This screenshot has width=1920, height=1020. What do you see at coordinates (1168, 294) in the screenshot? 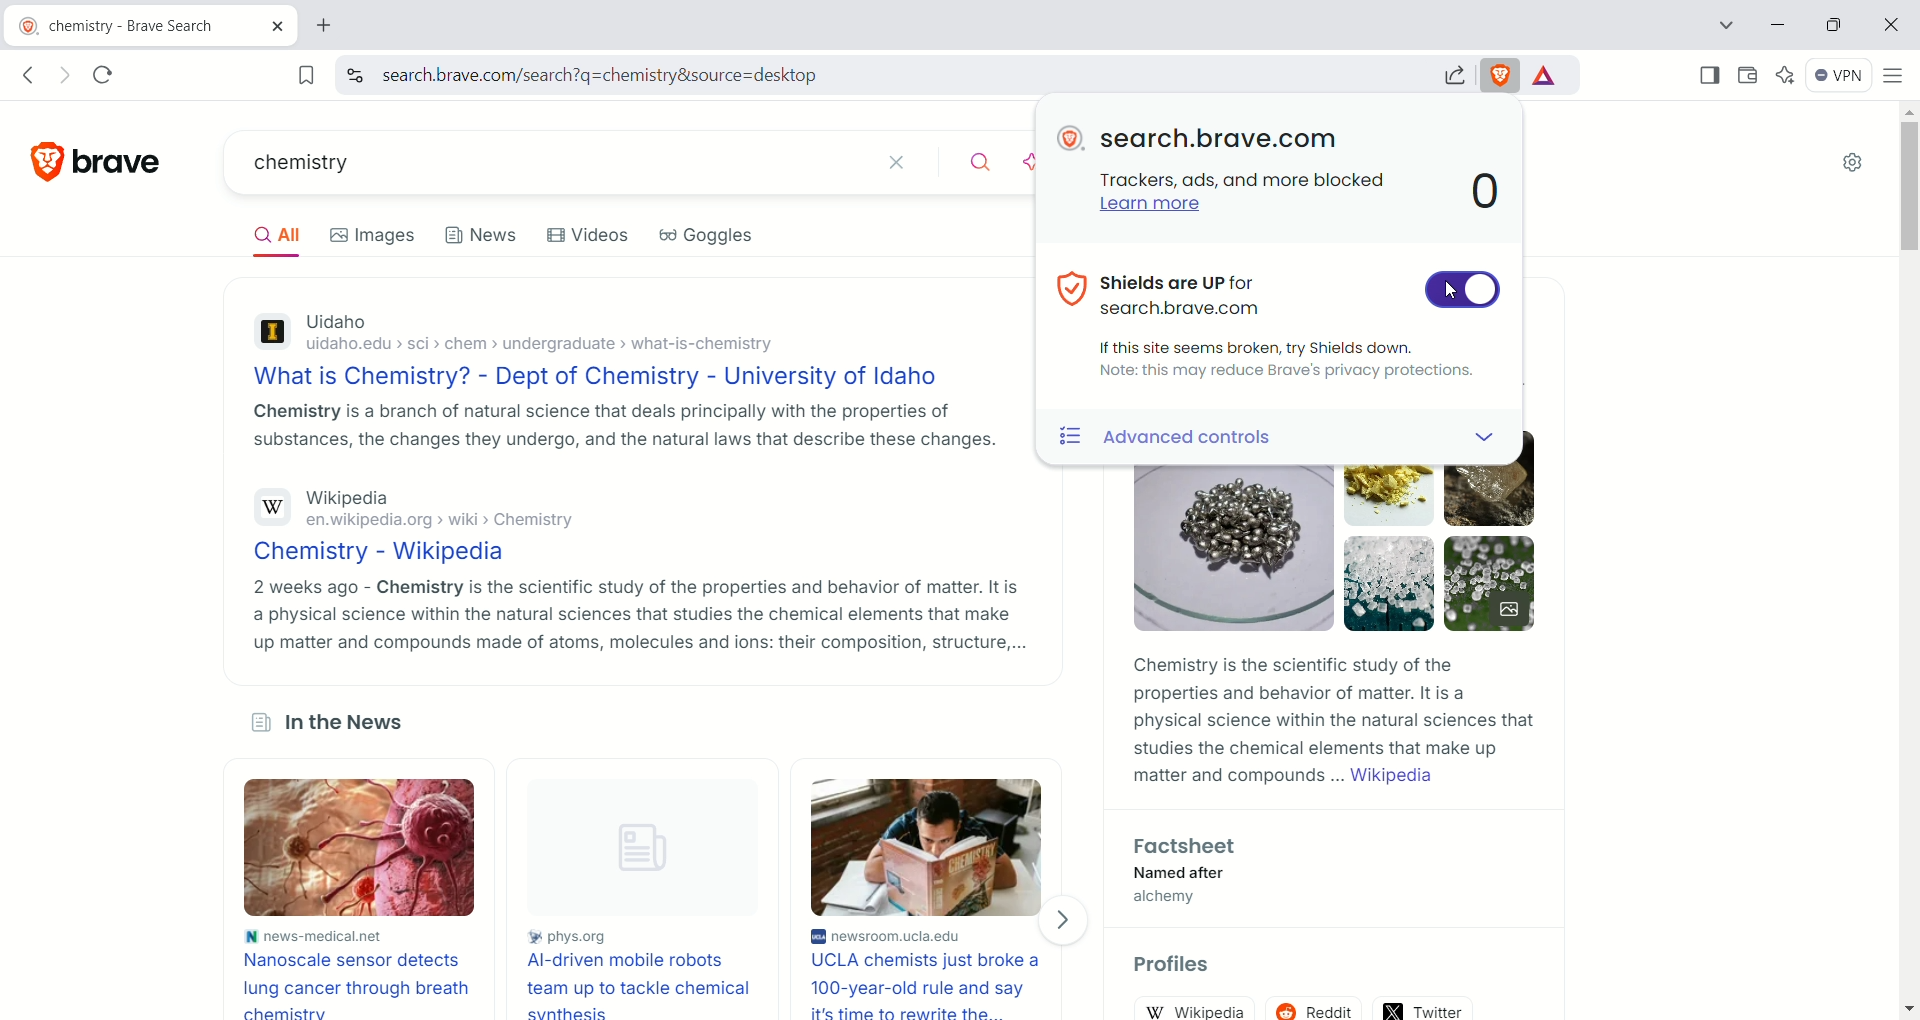
I see `shields are up for search.brave.com` at bounding box center [1168, 294].